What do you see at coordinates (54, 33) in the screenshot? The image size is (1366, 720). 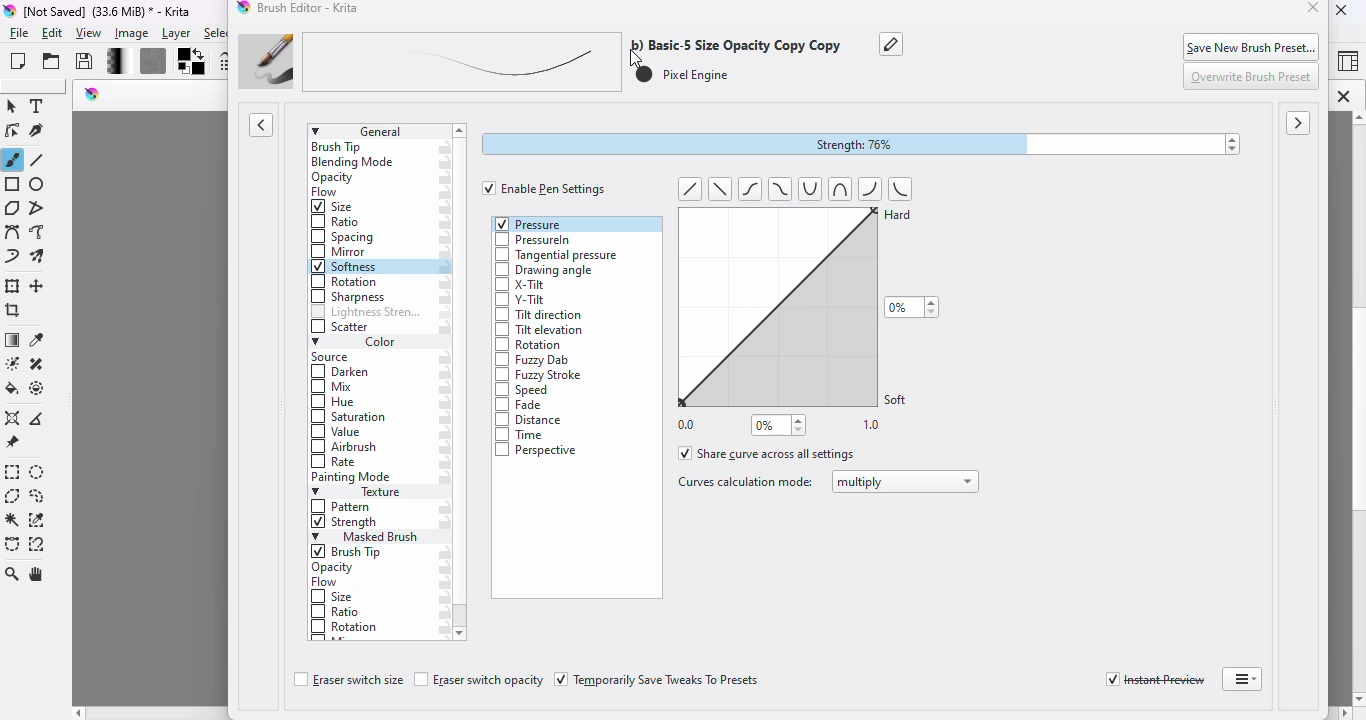 I see `edit` at bounding box center [54, 33].